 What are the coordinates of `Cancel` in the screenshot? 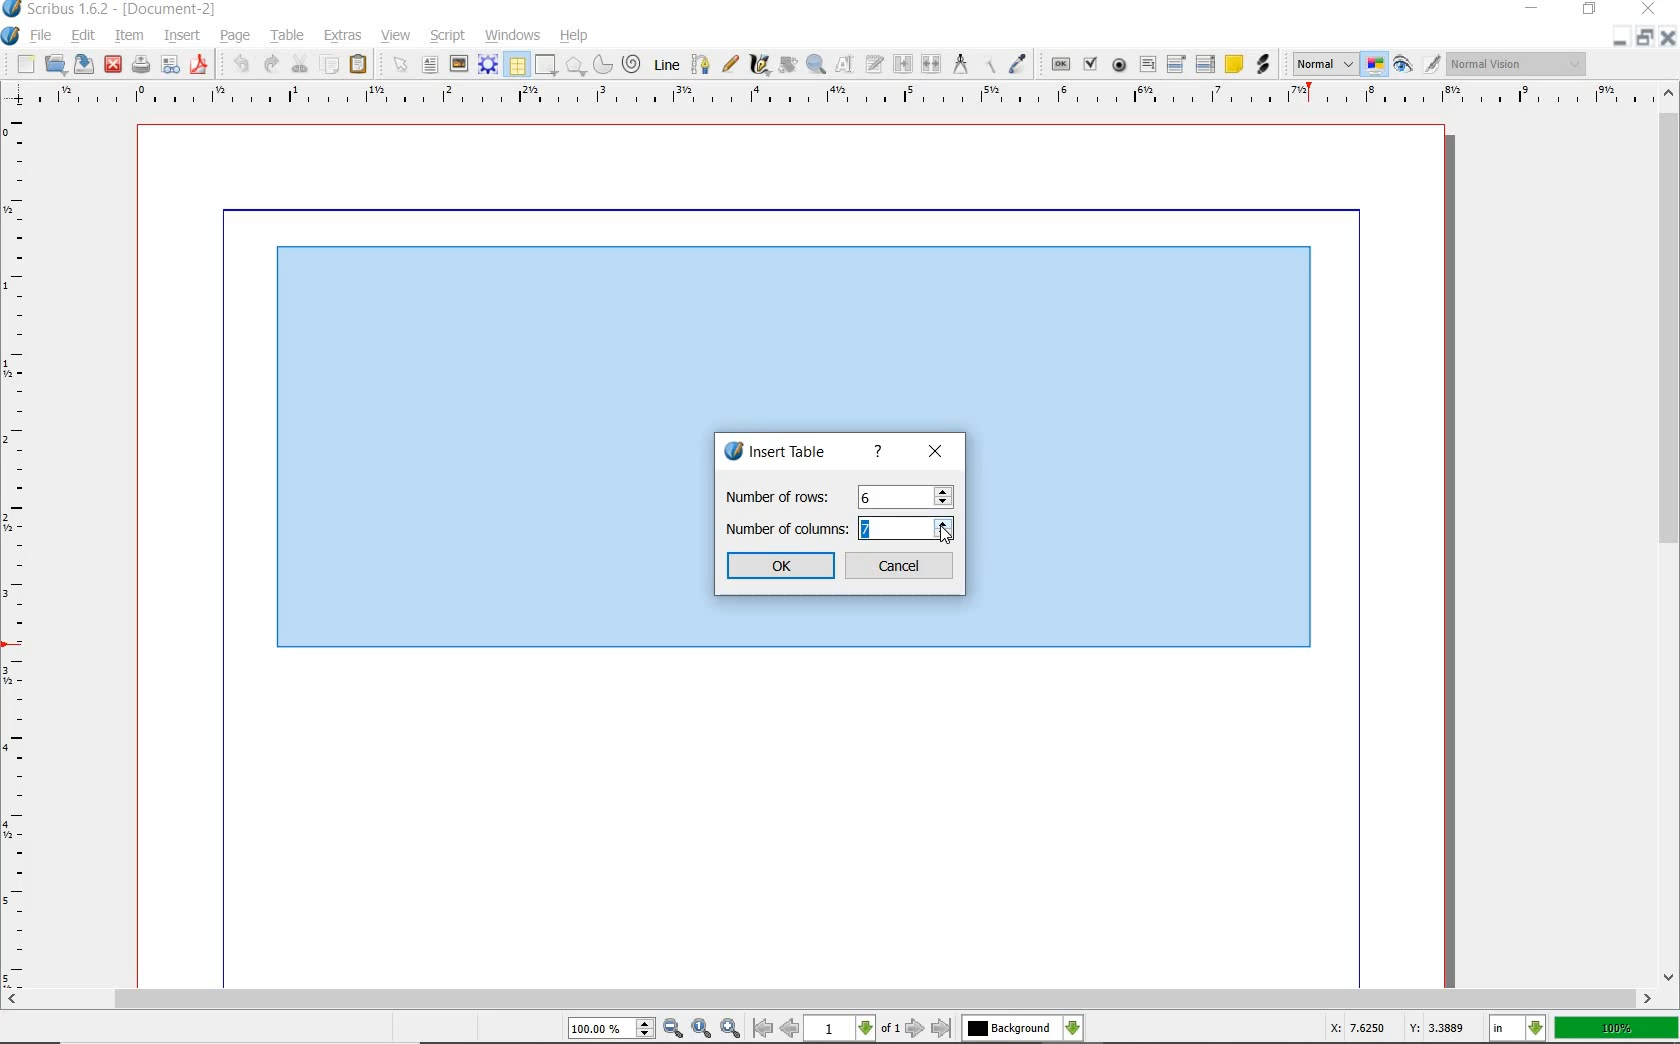 It's located at (899, 569).